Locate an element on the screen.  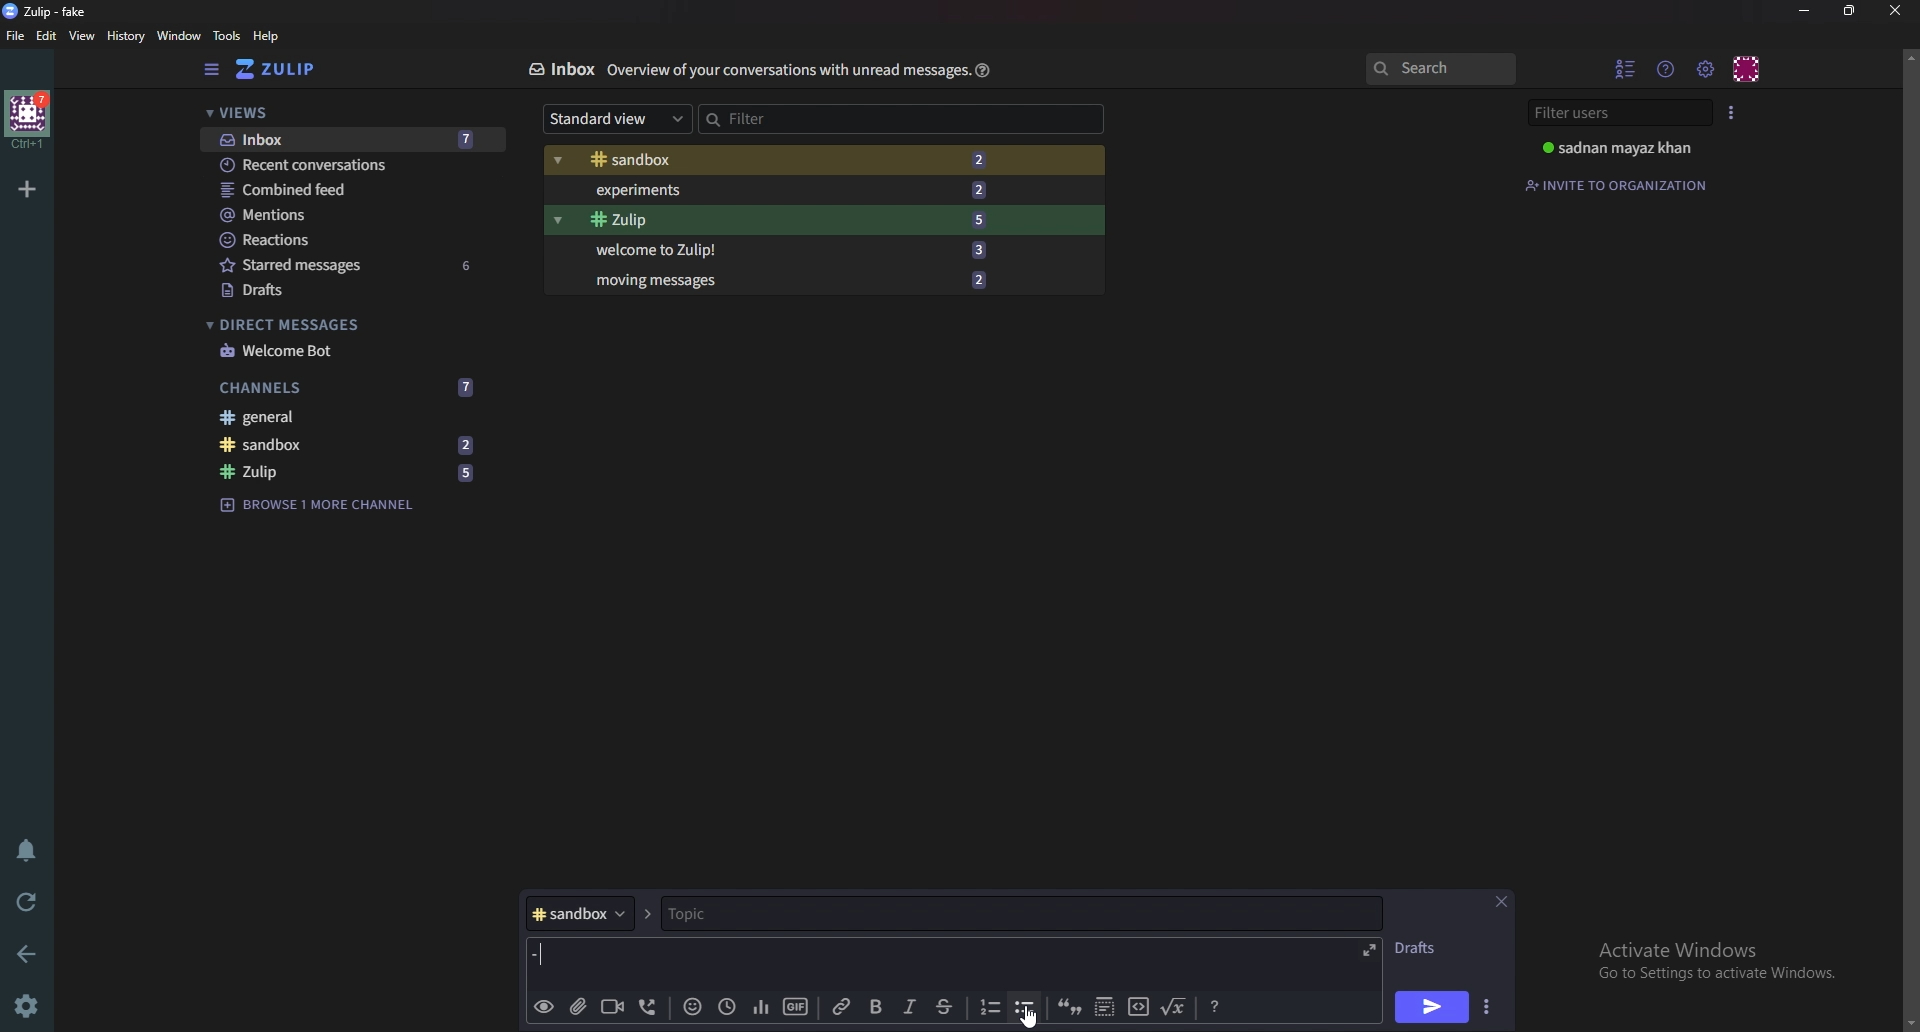
History is located at coordinates (128, 36).